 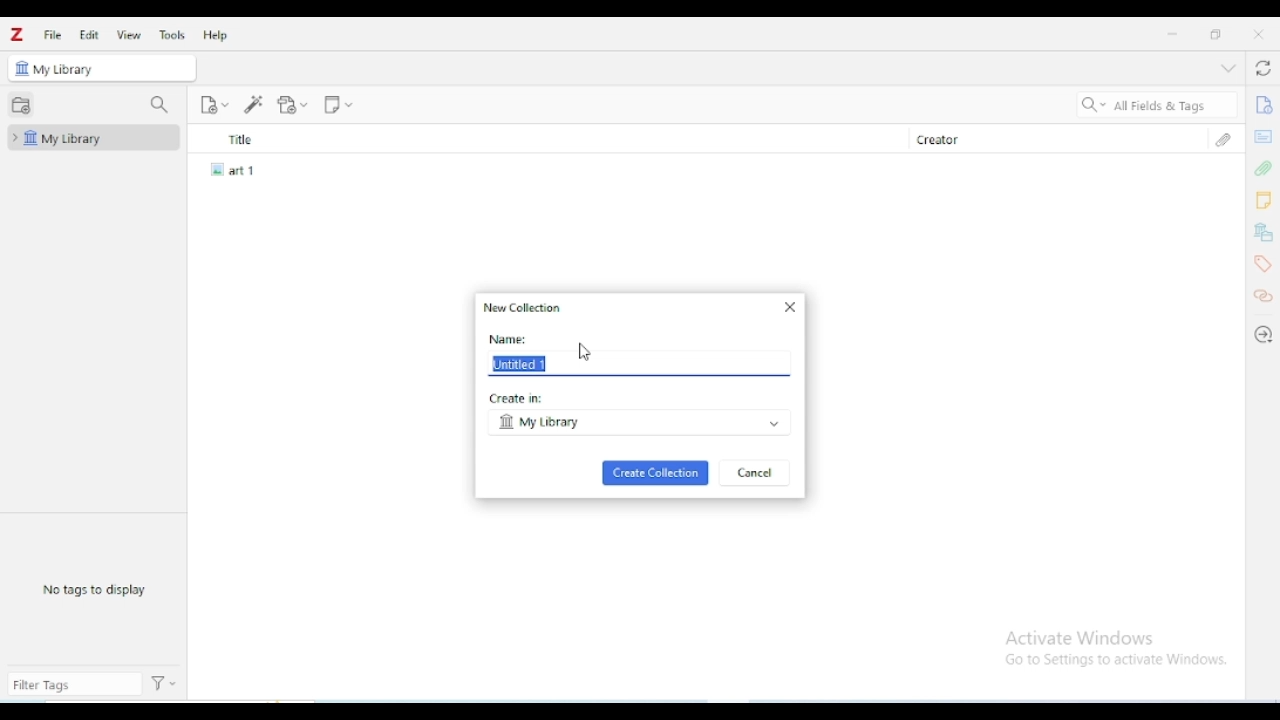 What do you see at coordinates (1223, 139) in the screenshot?
I see `attachments` at bounding box center [1223, 139].